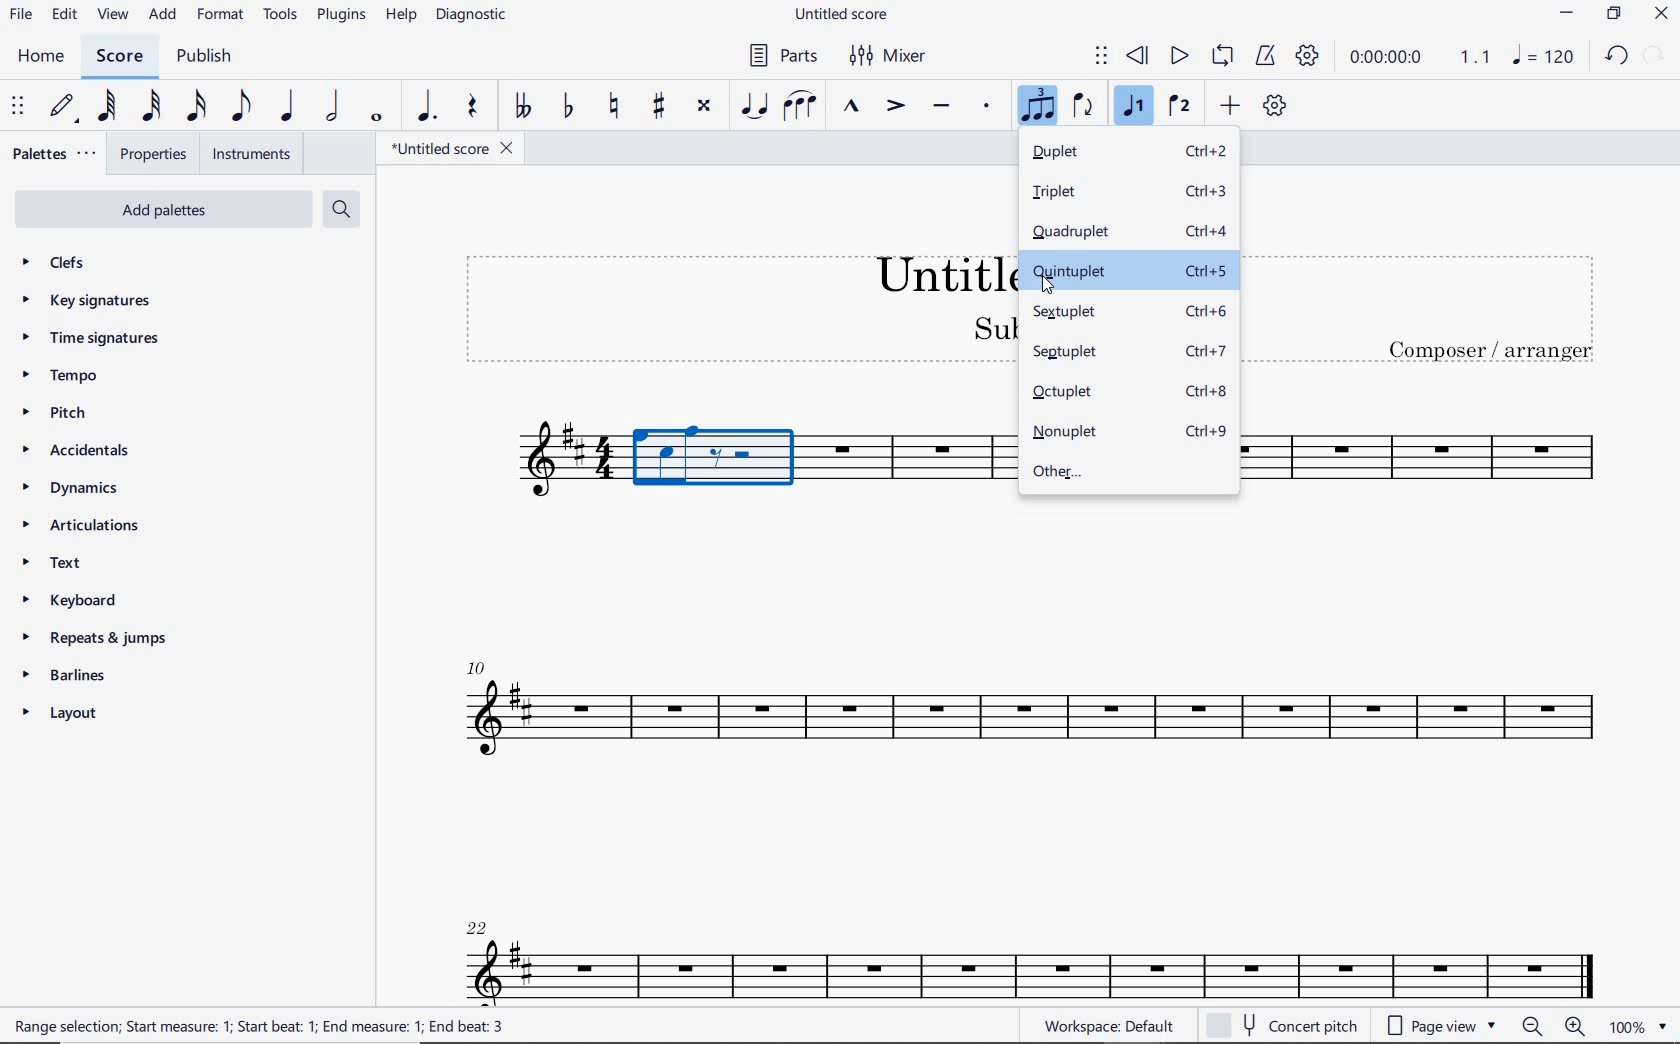 The image size is (1680, 1044). I want to click on REST, so click(470, 108).